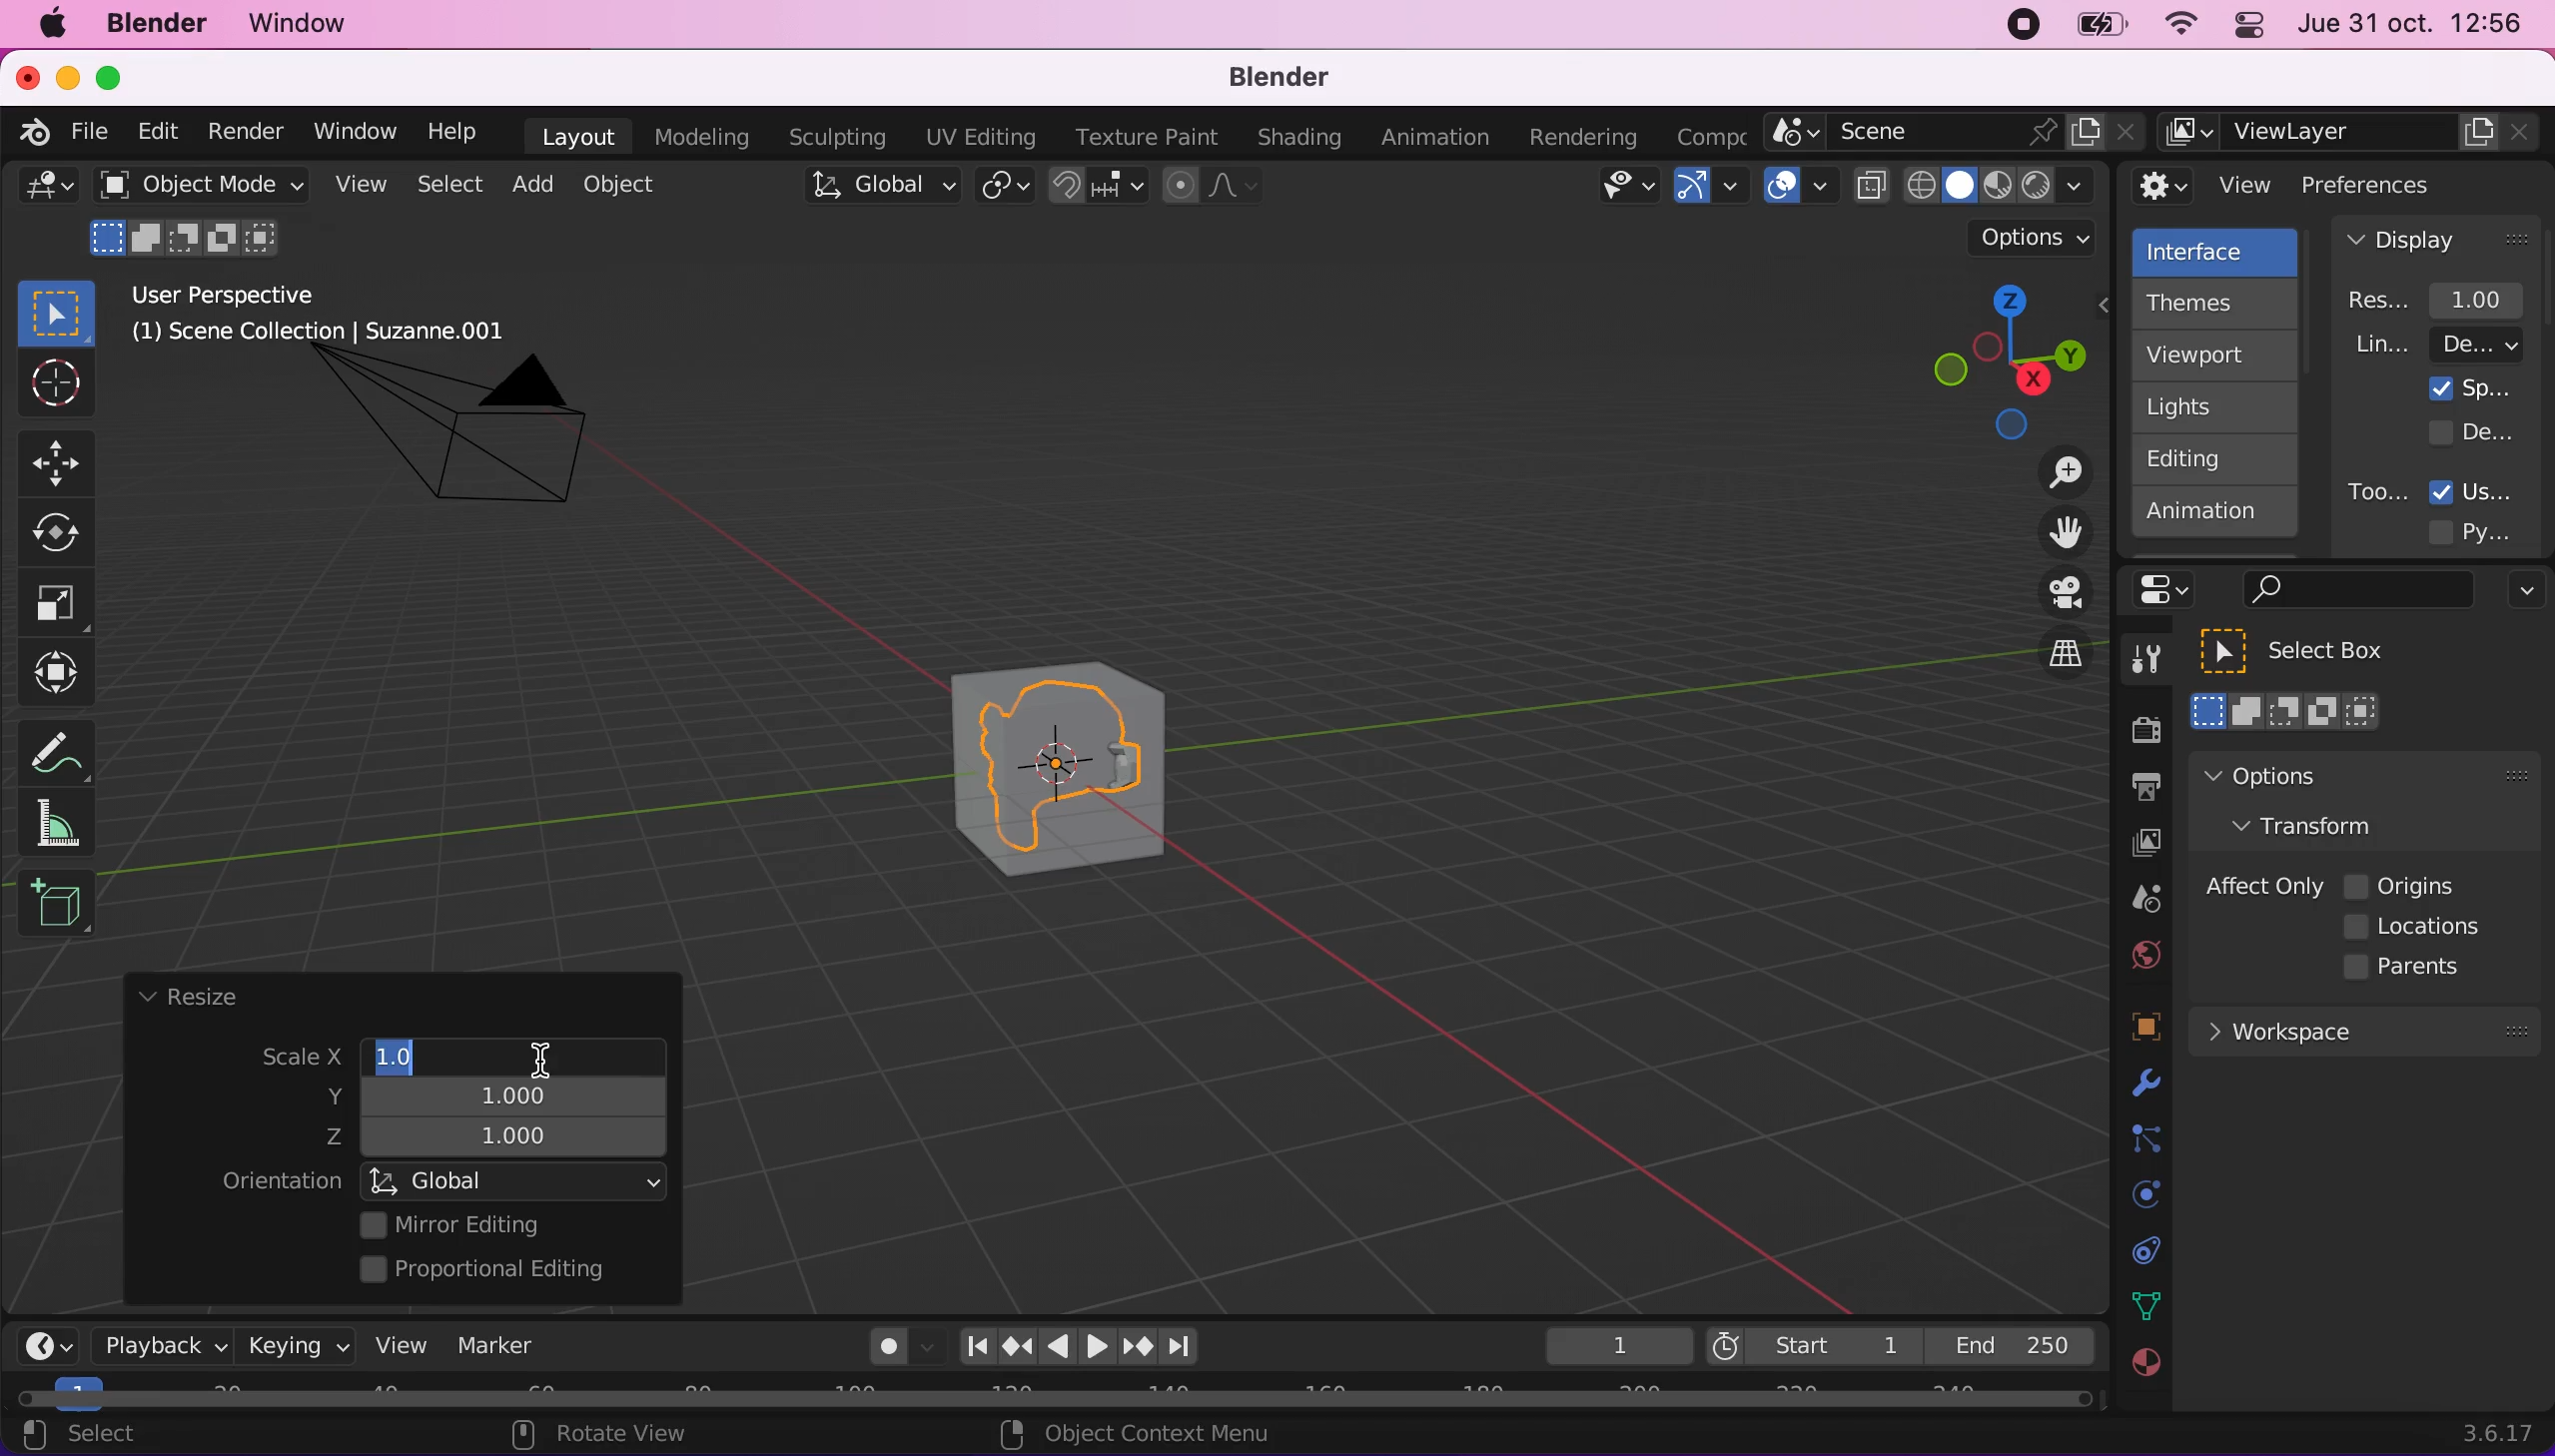 The width and height of the screenshot is (2555, 1456). Describe the element at coordinates (1079, 1347) in the screenshot. I see `play` at that location.